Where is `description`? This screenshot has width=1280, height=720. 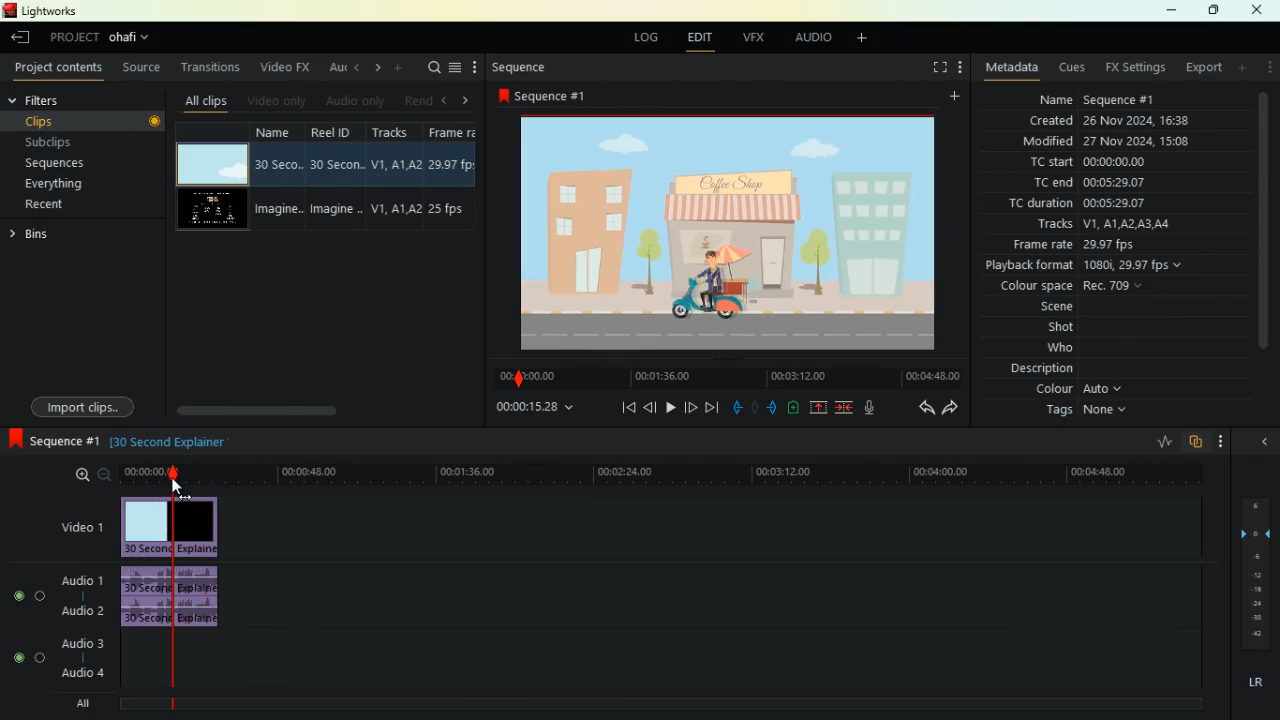 description is located at coordinates (1038, 368).